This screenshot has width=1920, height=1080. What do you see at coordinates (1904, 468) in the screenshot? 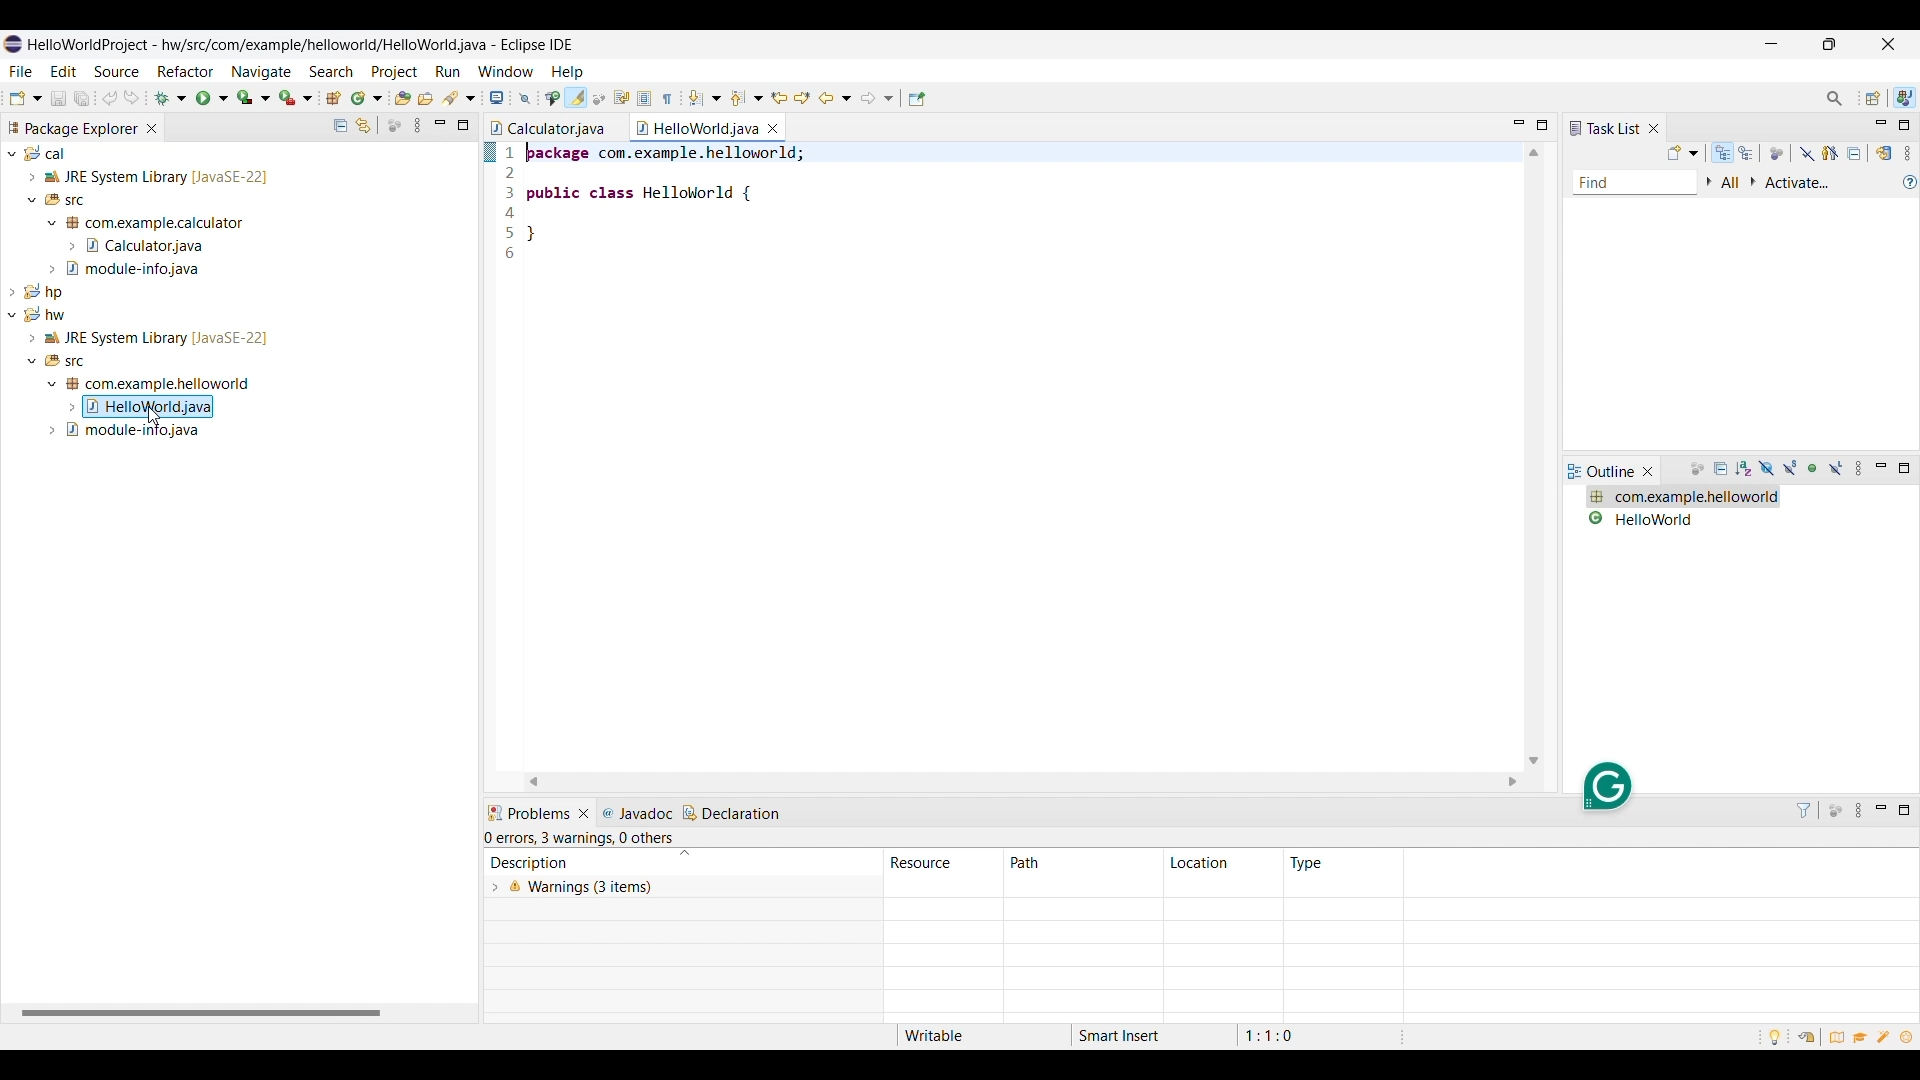
I see `Maximize` at bounding box center [1904, 468].